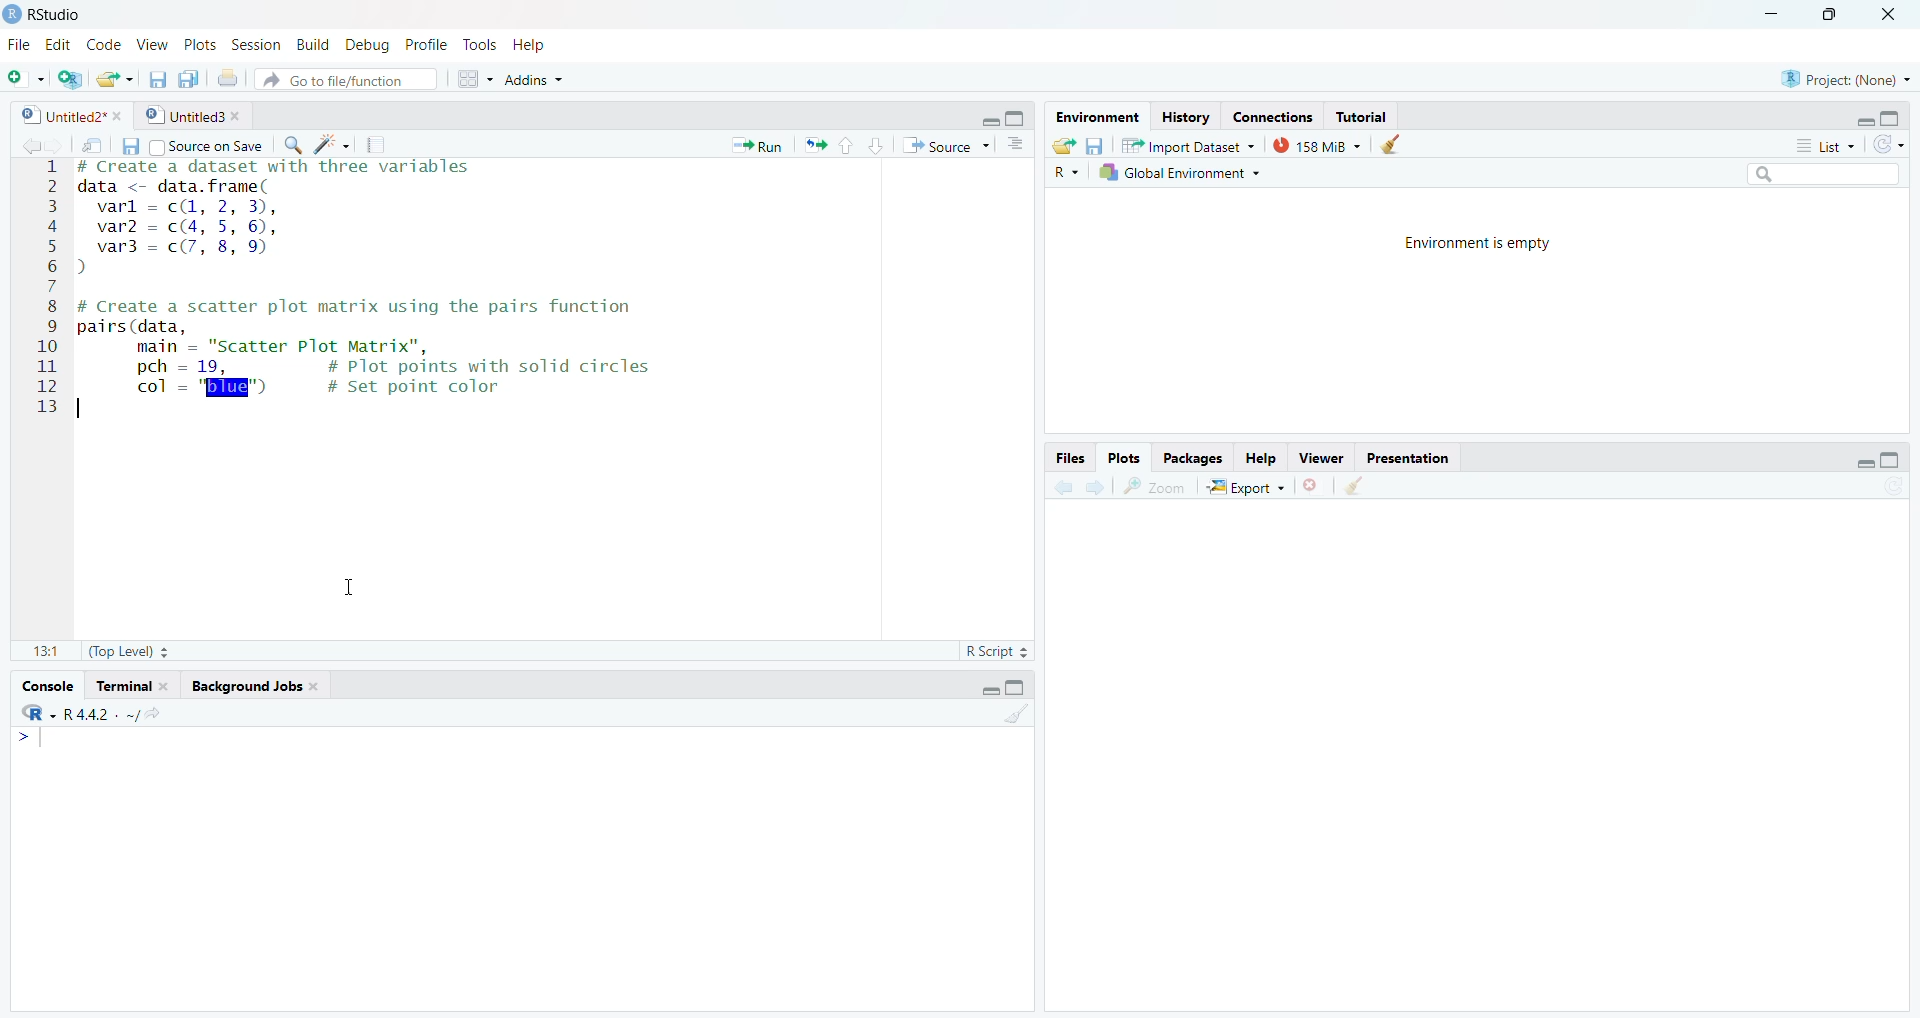 The width and height of the screenshot is (1920, 1018). What do you see at coordinates (537, 84) in the screenshot?
I see `Addins ~` at bounding box center [537, 84].